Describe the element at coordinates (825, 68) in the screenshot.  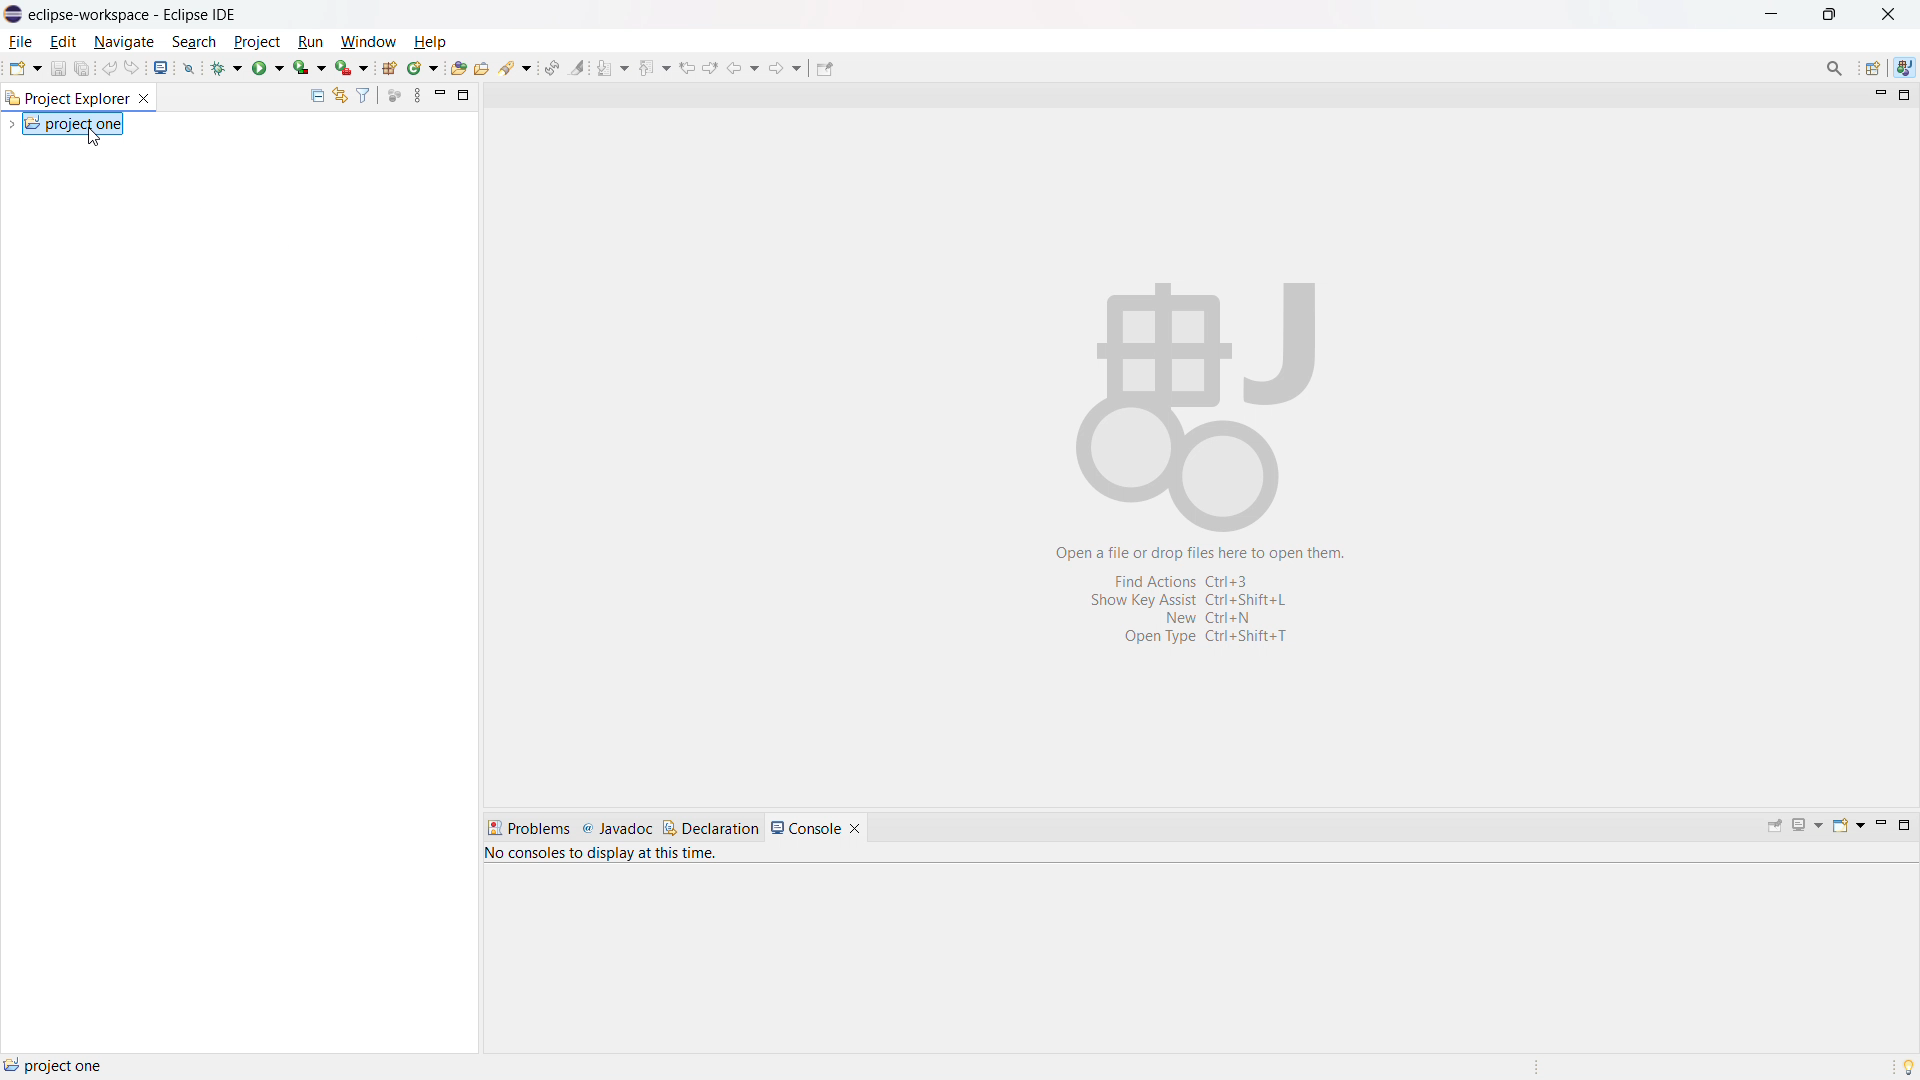
I see `pin editor` at that location.